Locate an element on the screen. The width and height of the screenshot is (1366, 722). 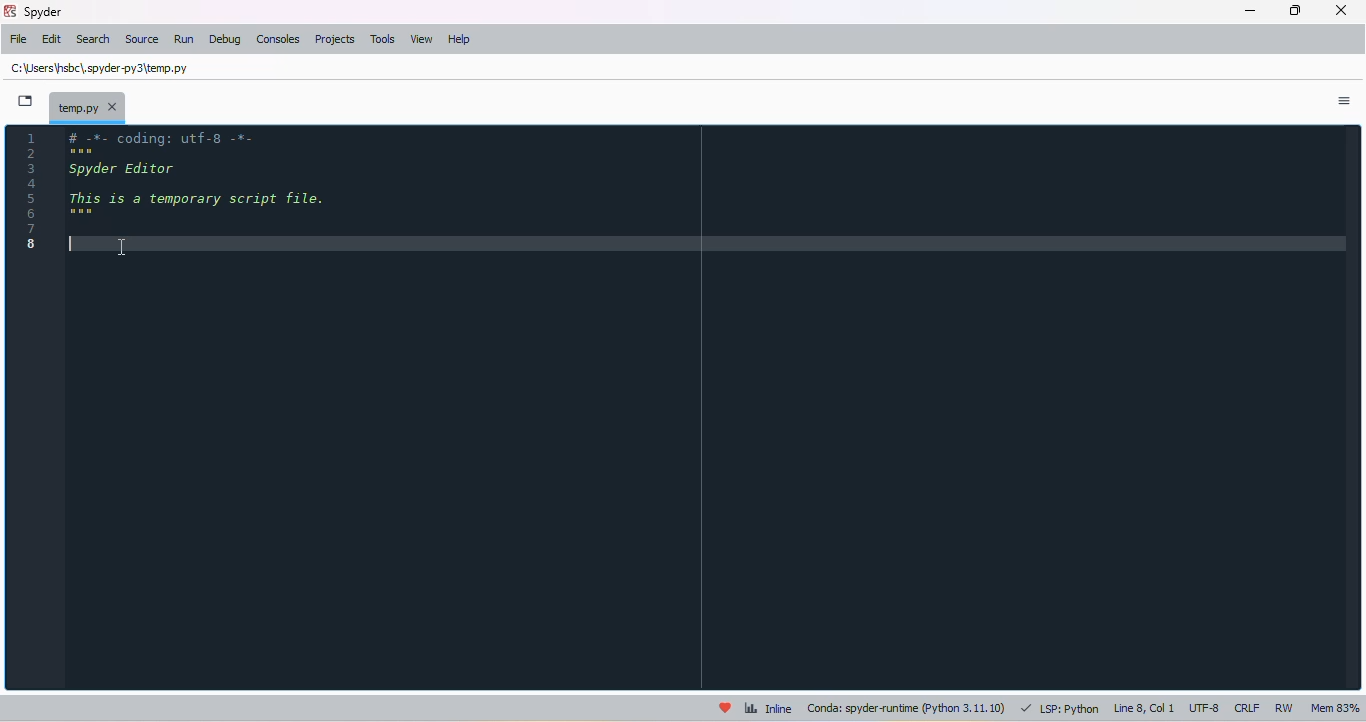
spyder is located at coordinates (44, 12).